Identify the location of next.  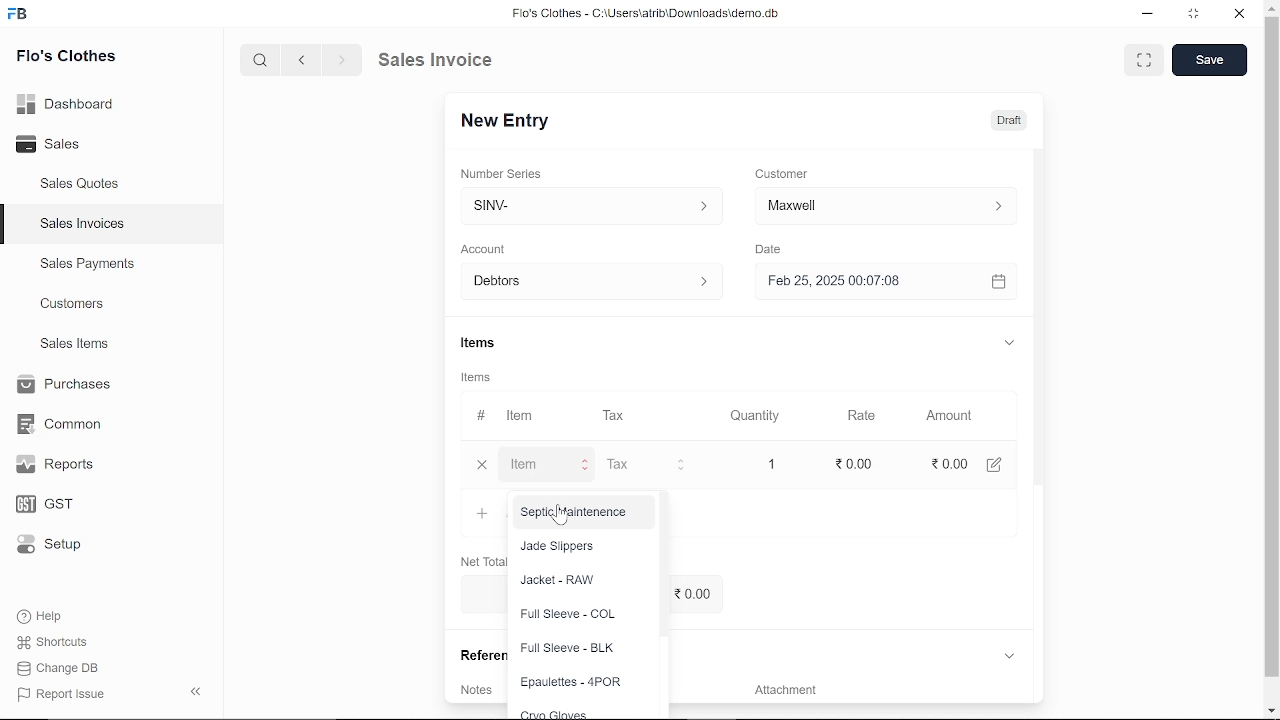
(342, 60).